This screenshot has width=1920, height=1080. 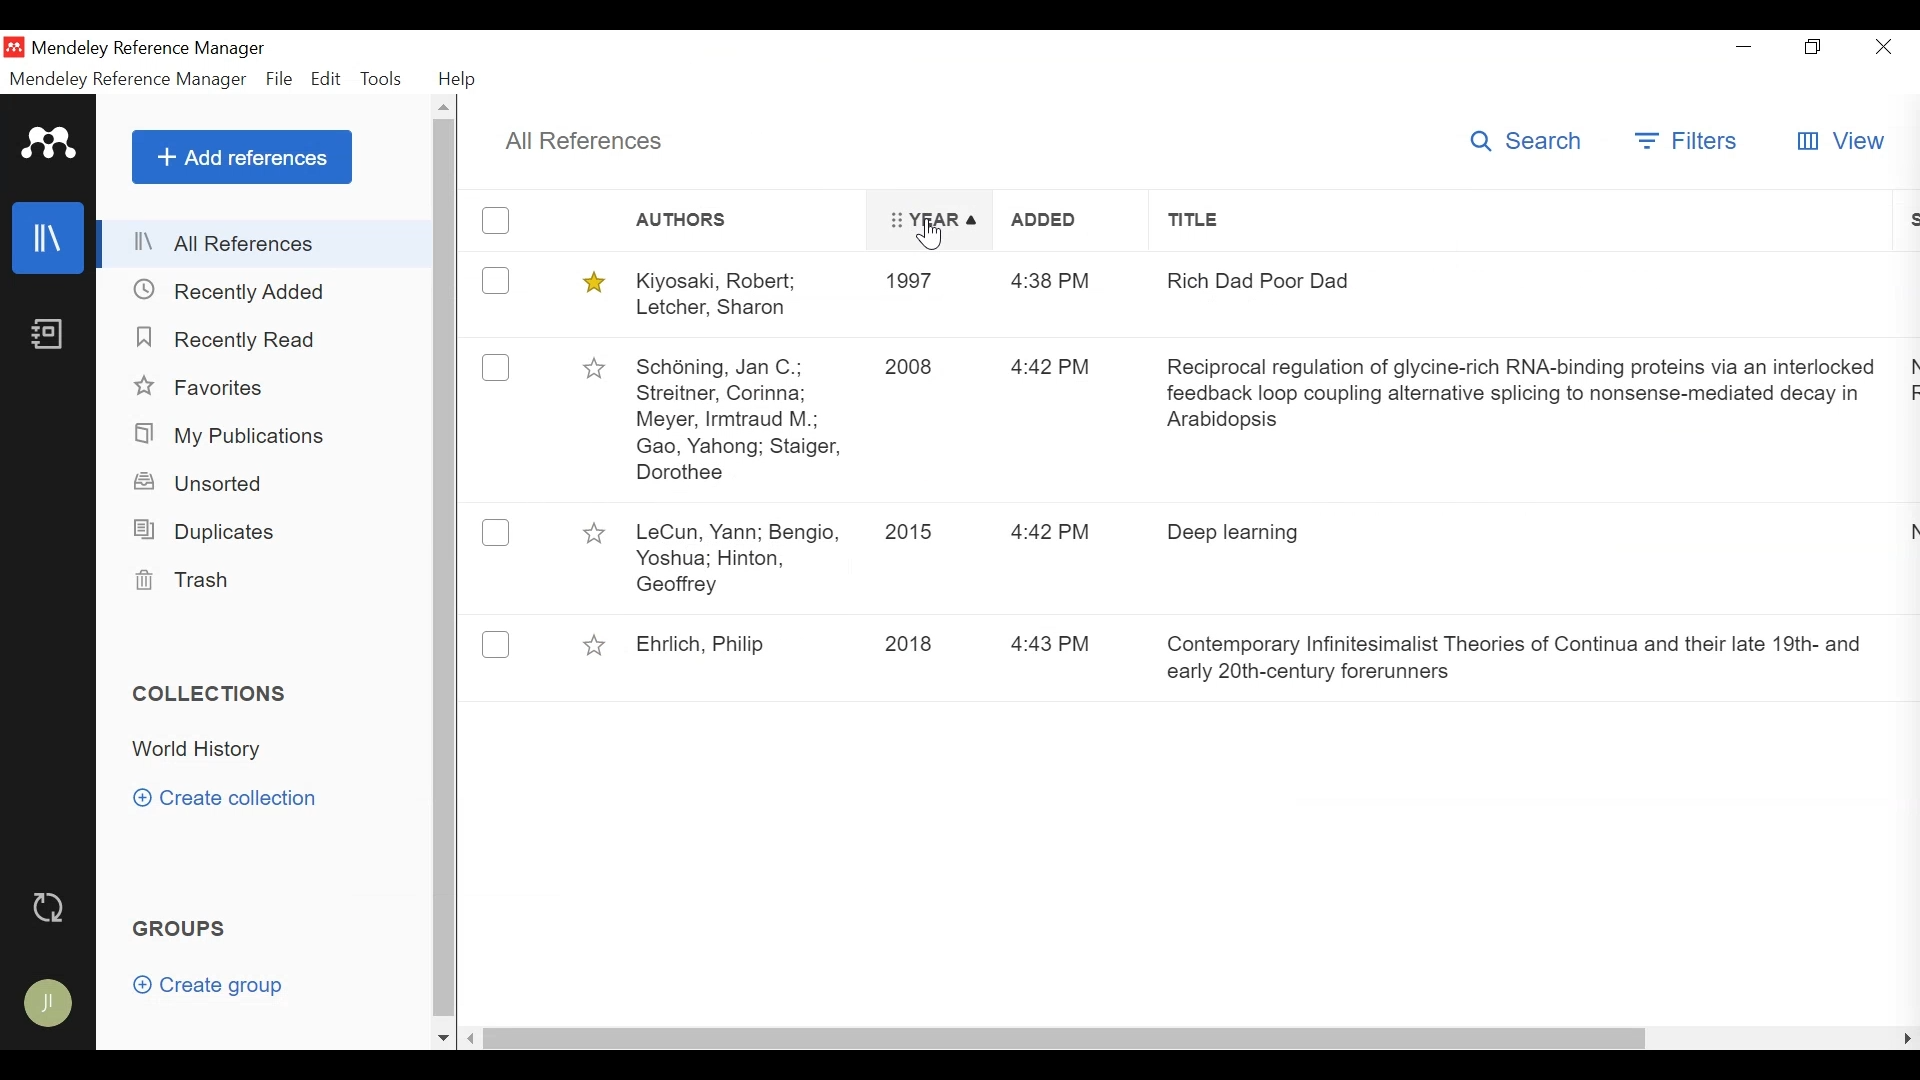 What do you see at coordinates (267, 244) in the screenshot?
I see `All References` at bounding box center [267, 244].